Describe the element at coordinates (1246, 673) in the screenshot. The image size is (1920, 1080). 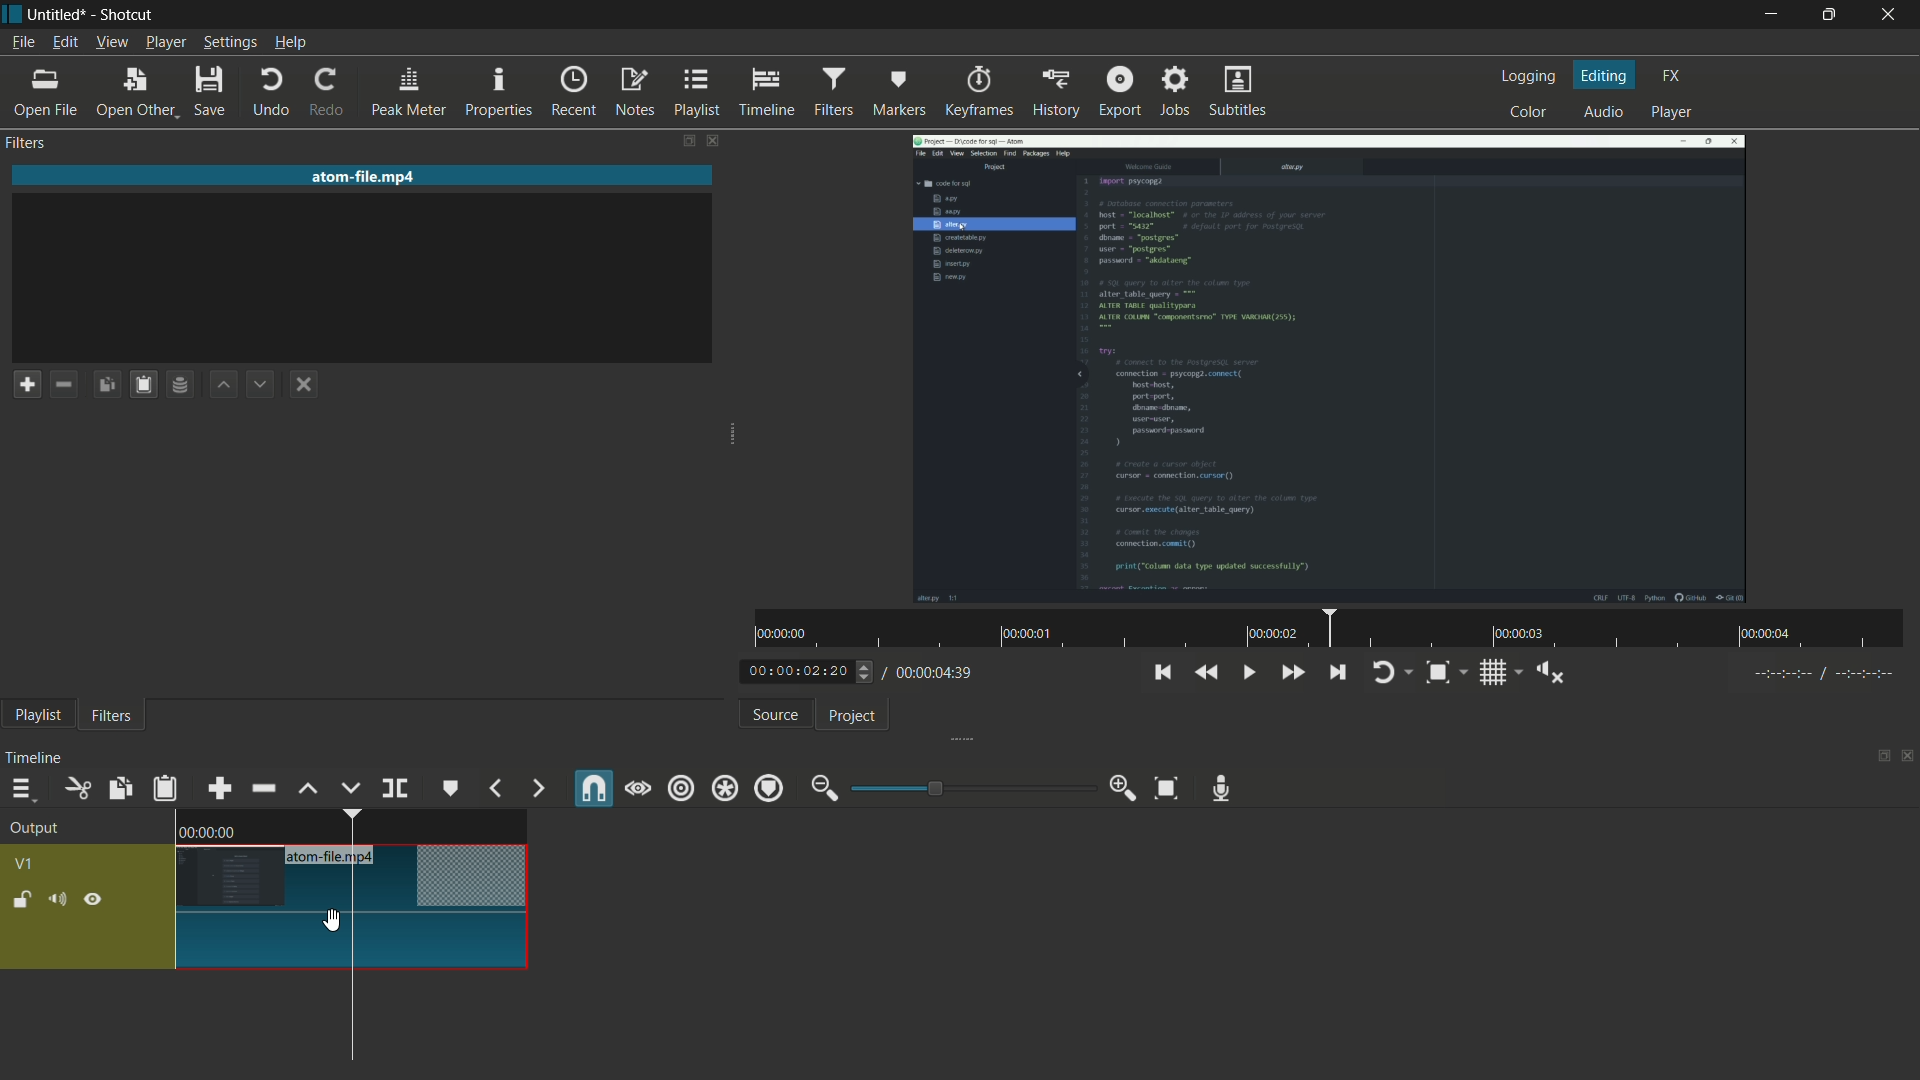
I see `toggle play or pause` at that location.